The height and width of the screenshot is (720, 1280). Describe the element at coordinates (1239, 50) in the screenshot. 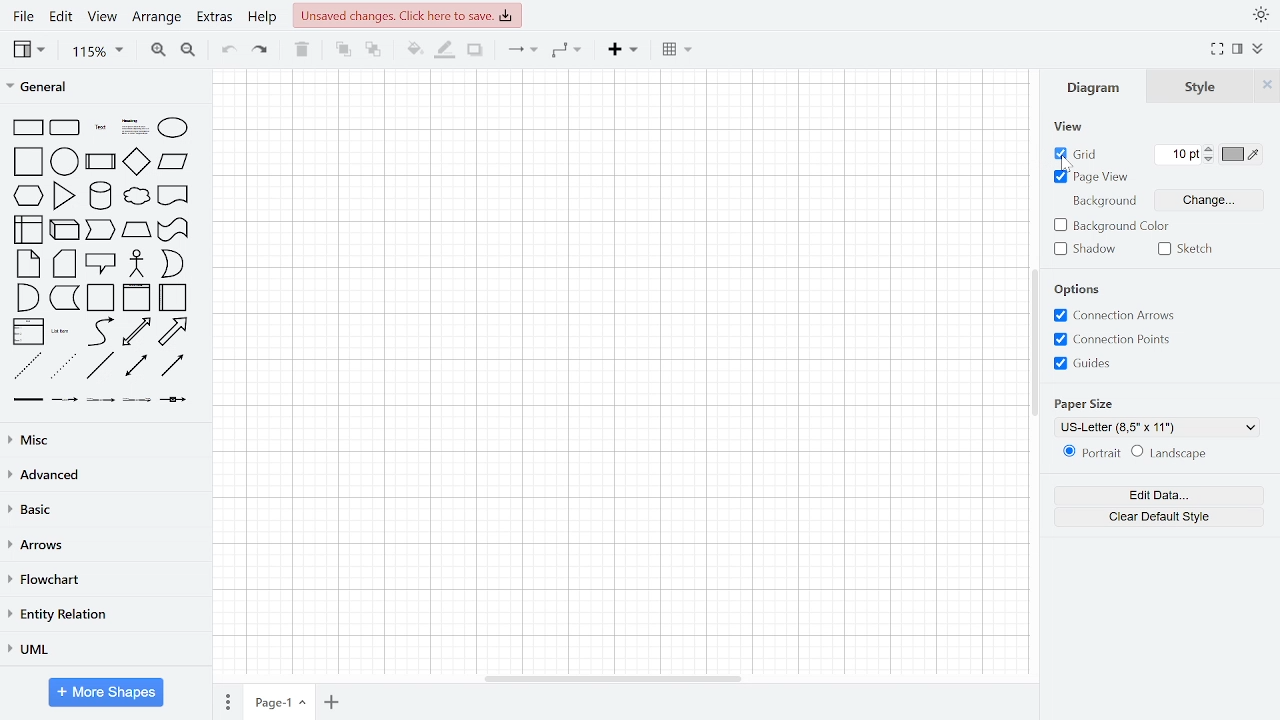

I see `format` at that location.